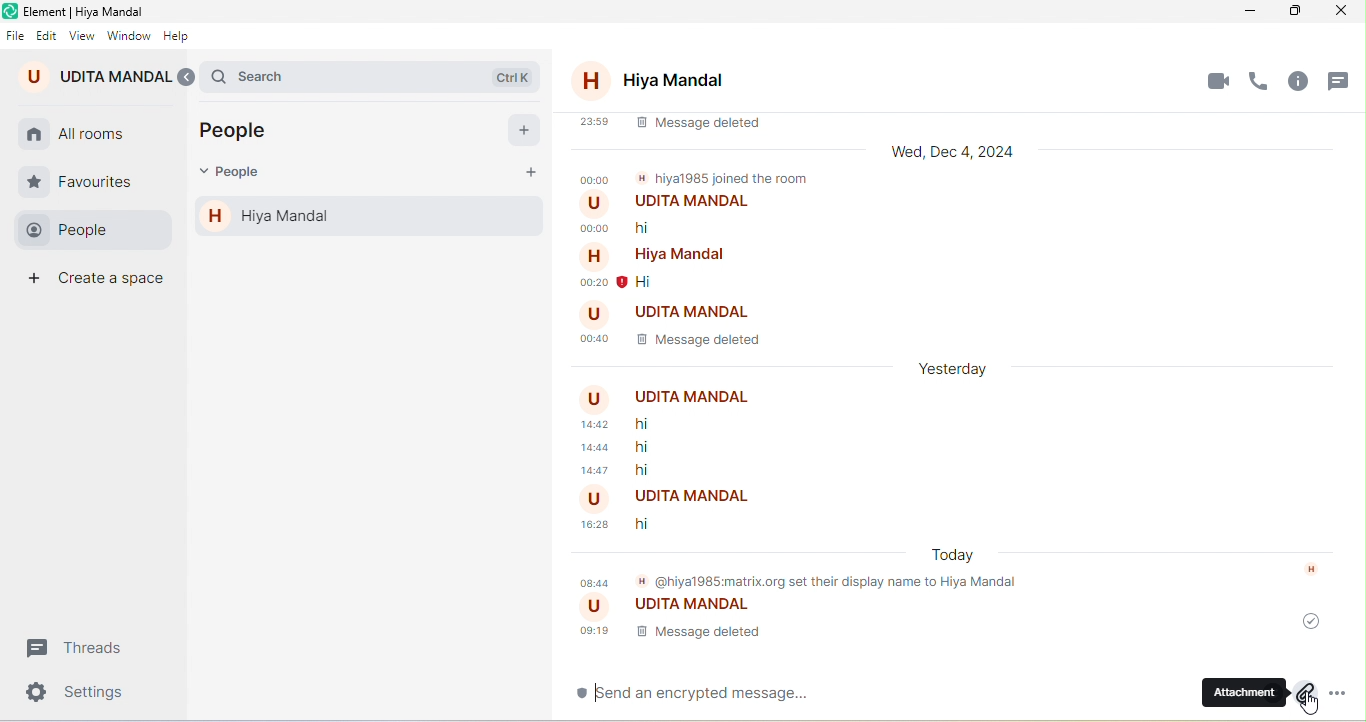 The image size is (1366, 722). I want to click on hi, so click(642, 523).